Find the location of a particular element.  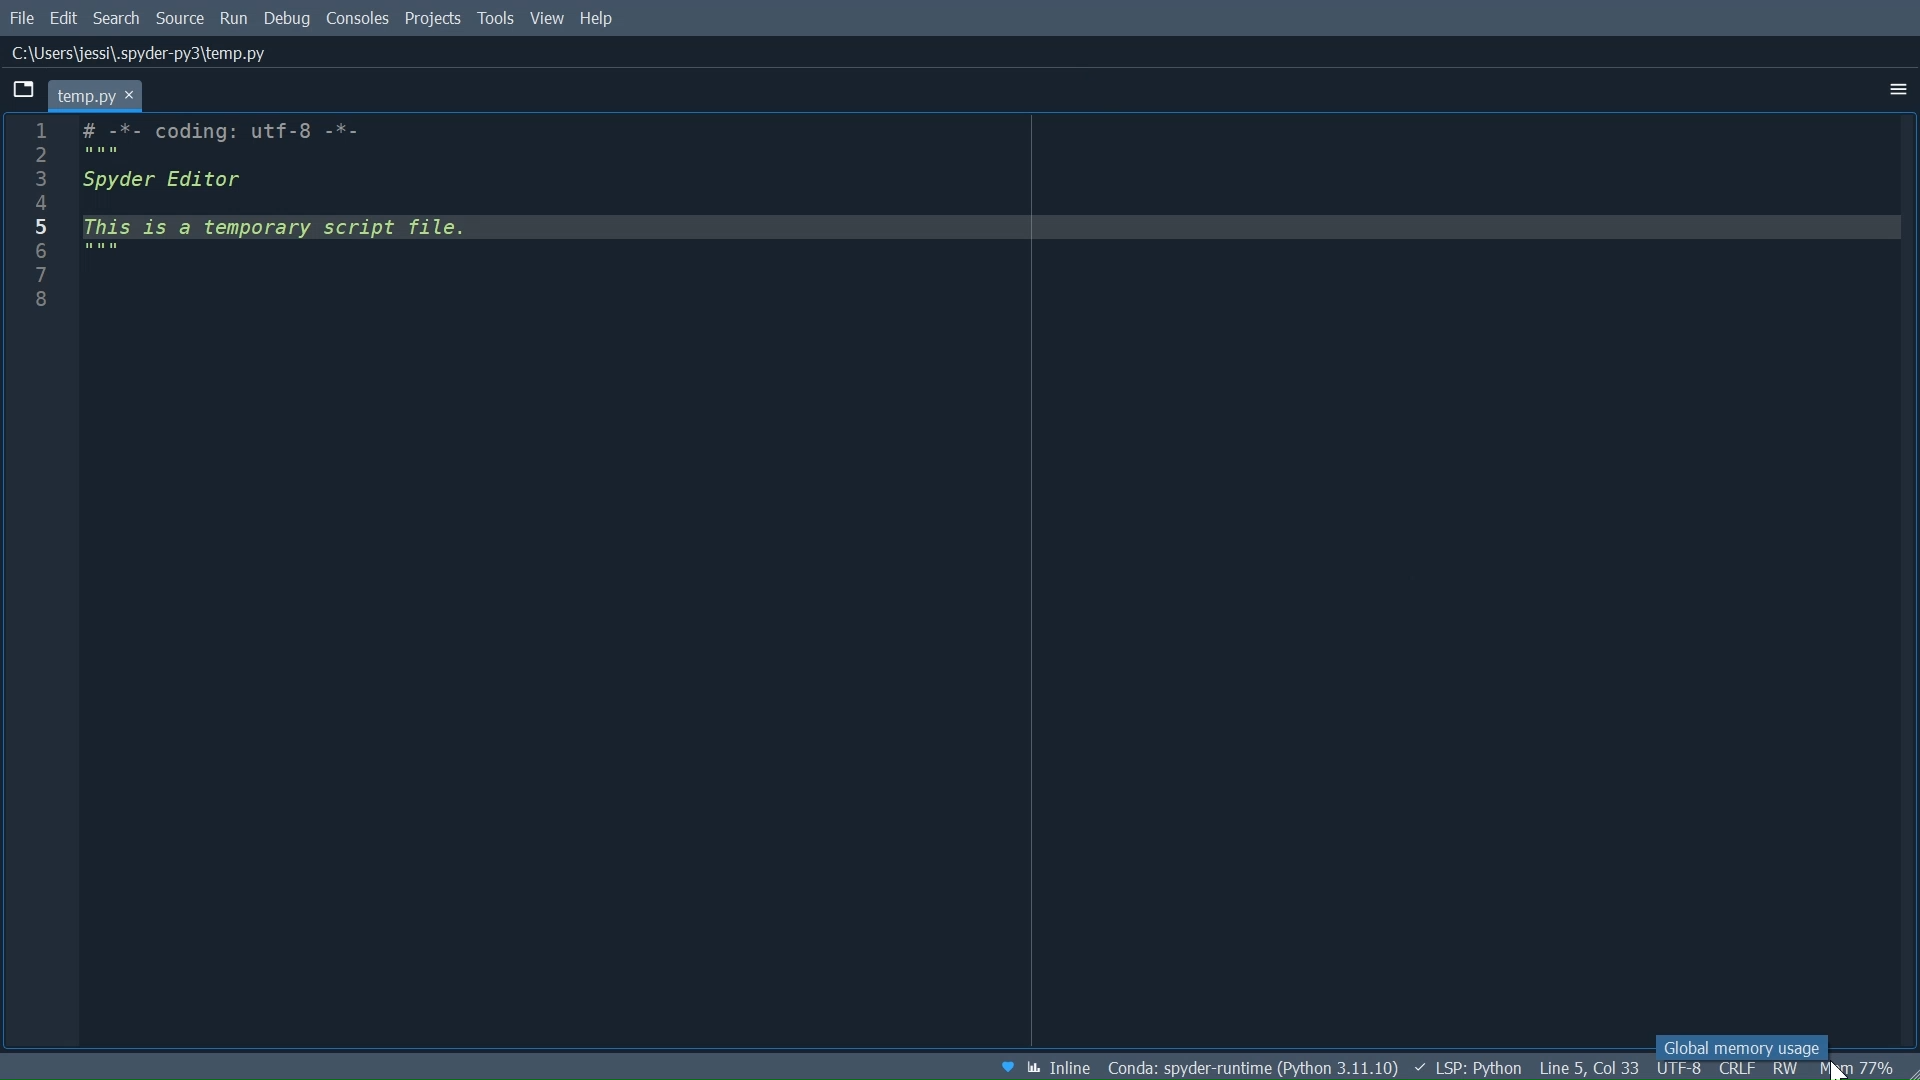

File Path is located at coordinates (146, 54).